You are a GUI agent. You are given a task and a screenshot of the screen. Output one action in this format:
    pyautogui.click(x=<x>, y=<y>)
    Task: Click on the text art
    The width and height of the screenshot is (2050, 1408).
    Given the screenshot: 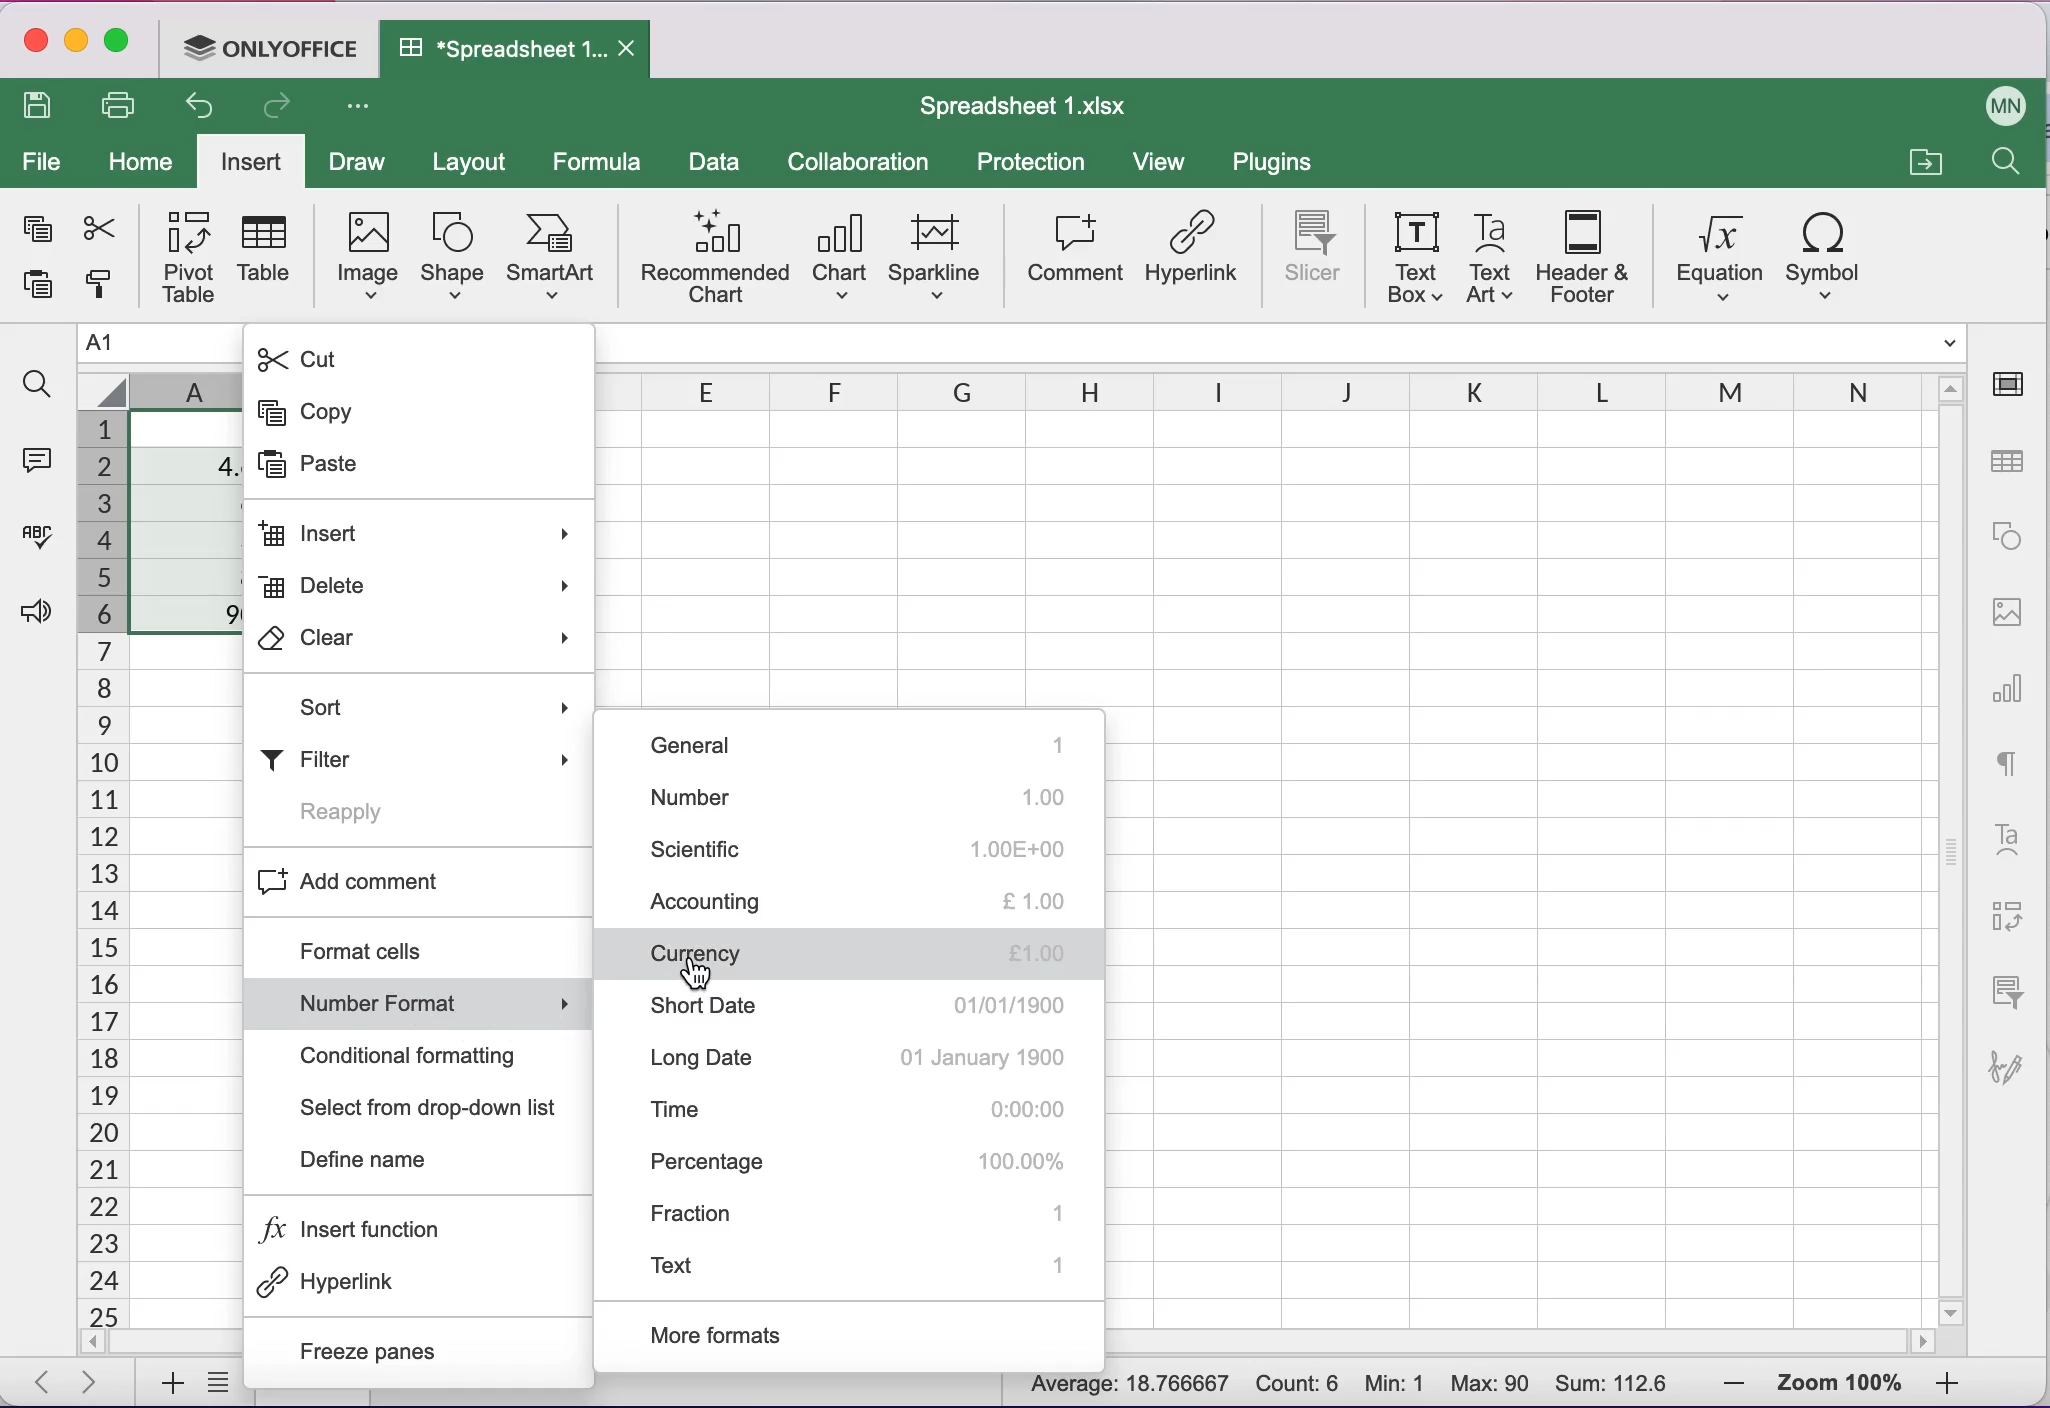 What is the action you would take?
    pyautogui.click(x=1489, y=259)
    